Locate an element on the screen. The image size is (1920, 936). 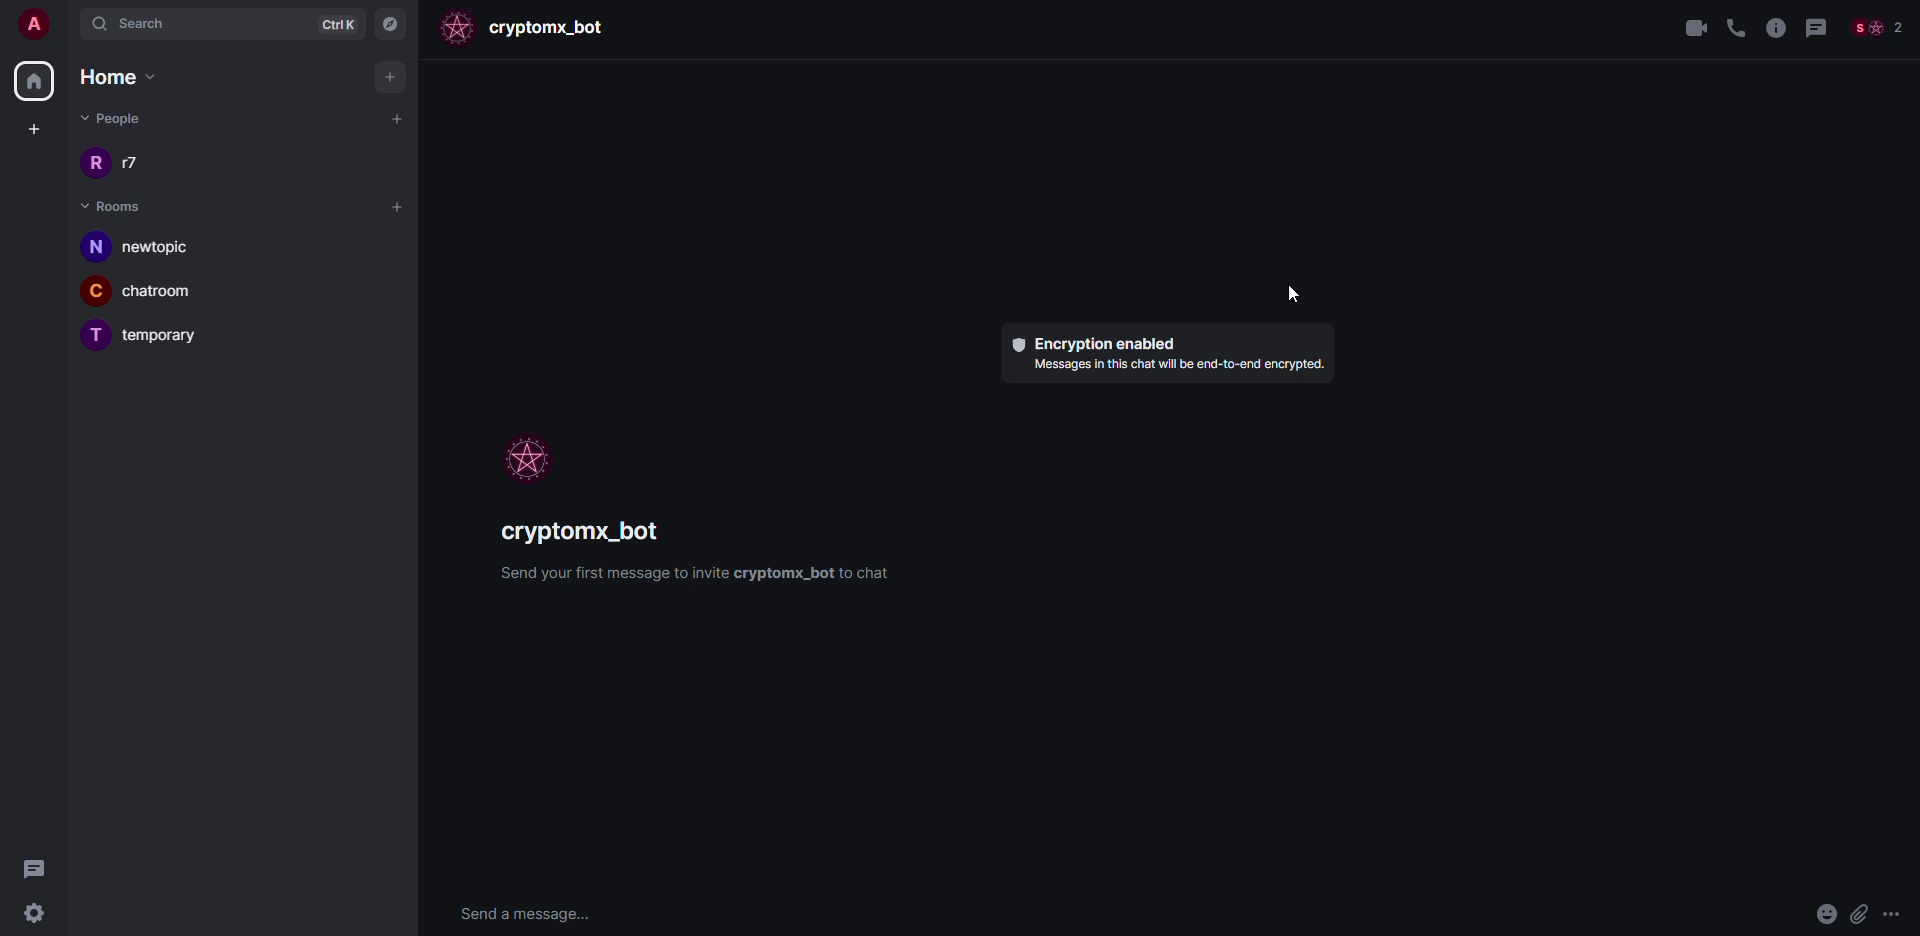
settings is located at coordinates (41, 911).